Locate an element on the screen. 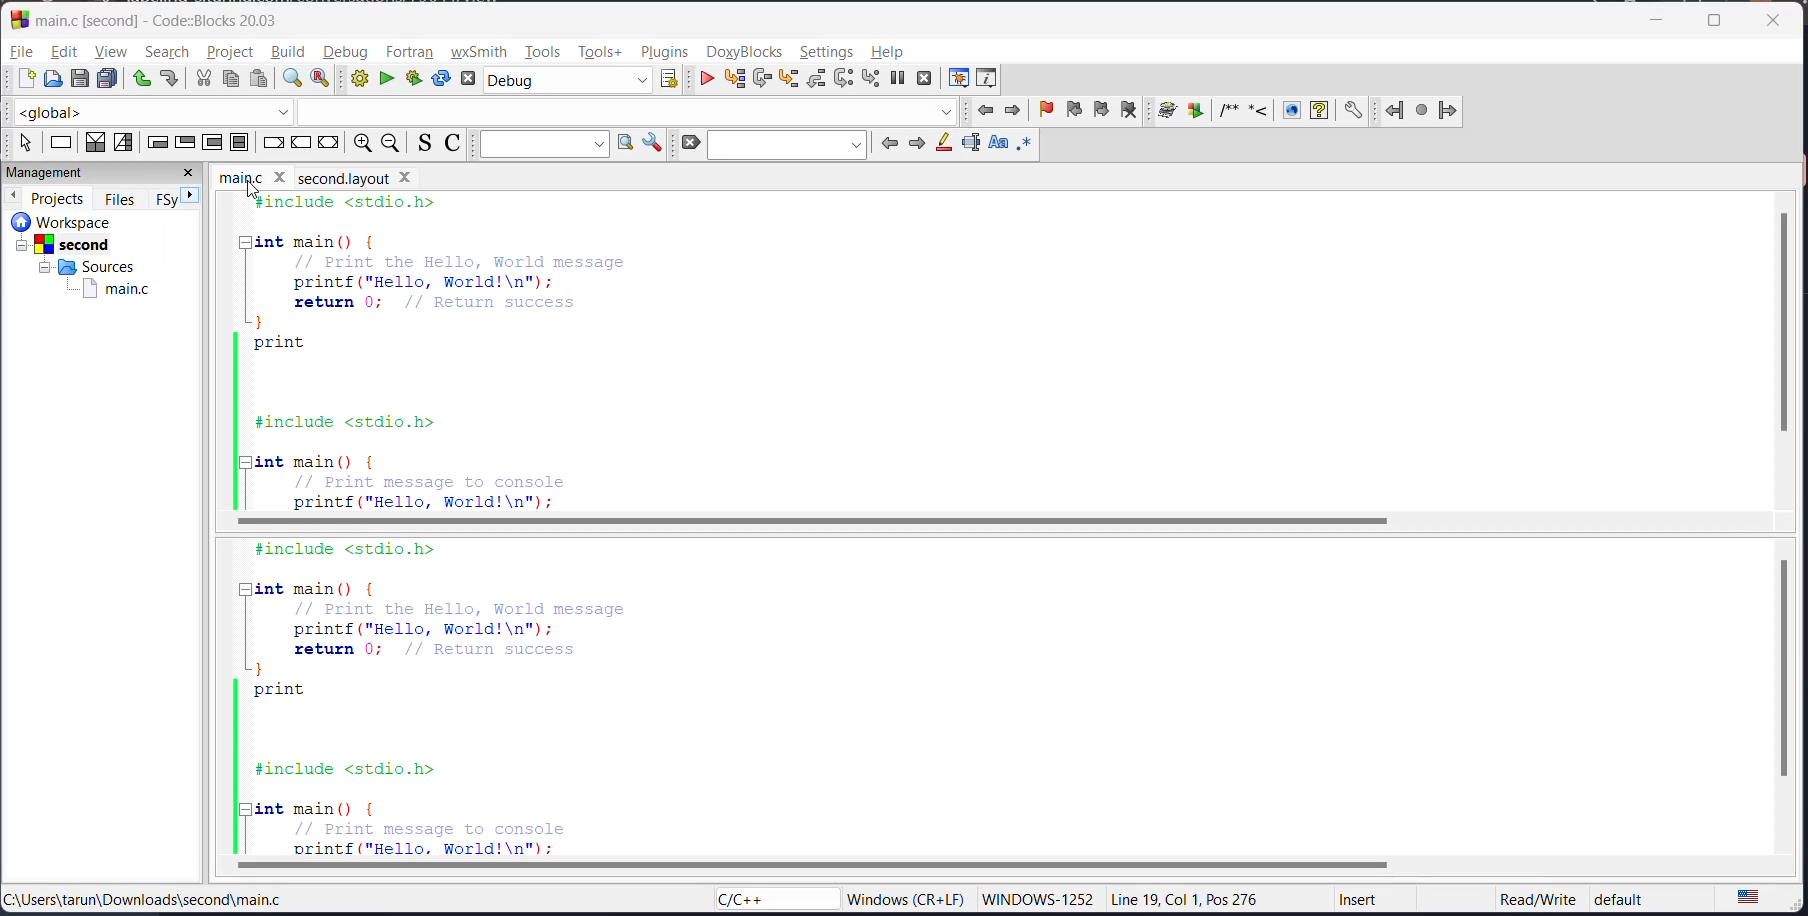  build target is located at coordinates (569, 80).